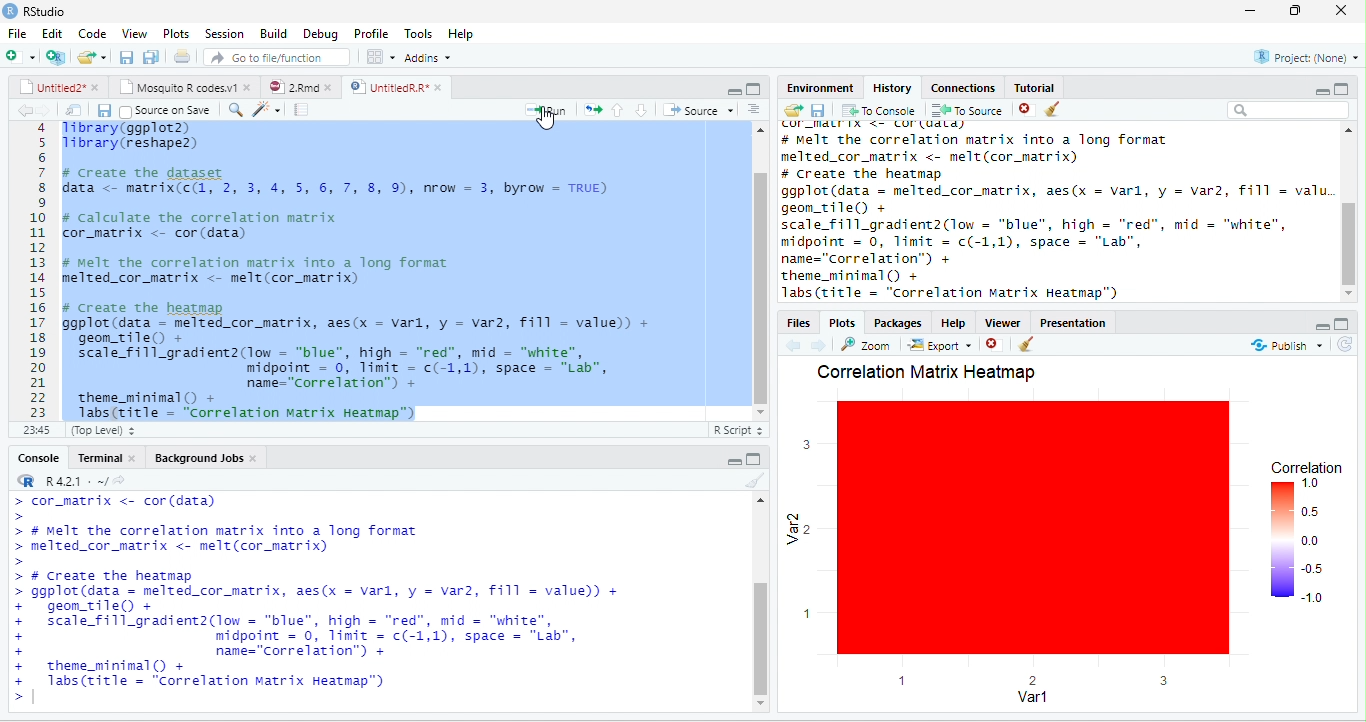 The width and height of the screenshot is (1366, 722). I want to click on RStudio, so click(48, 12).